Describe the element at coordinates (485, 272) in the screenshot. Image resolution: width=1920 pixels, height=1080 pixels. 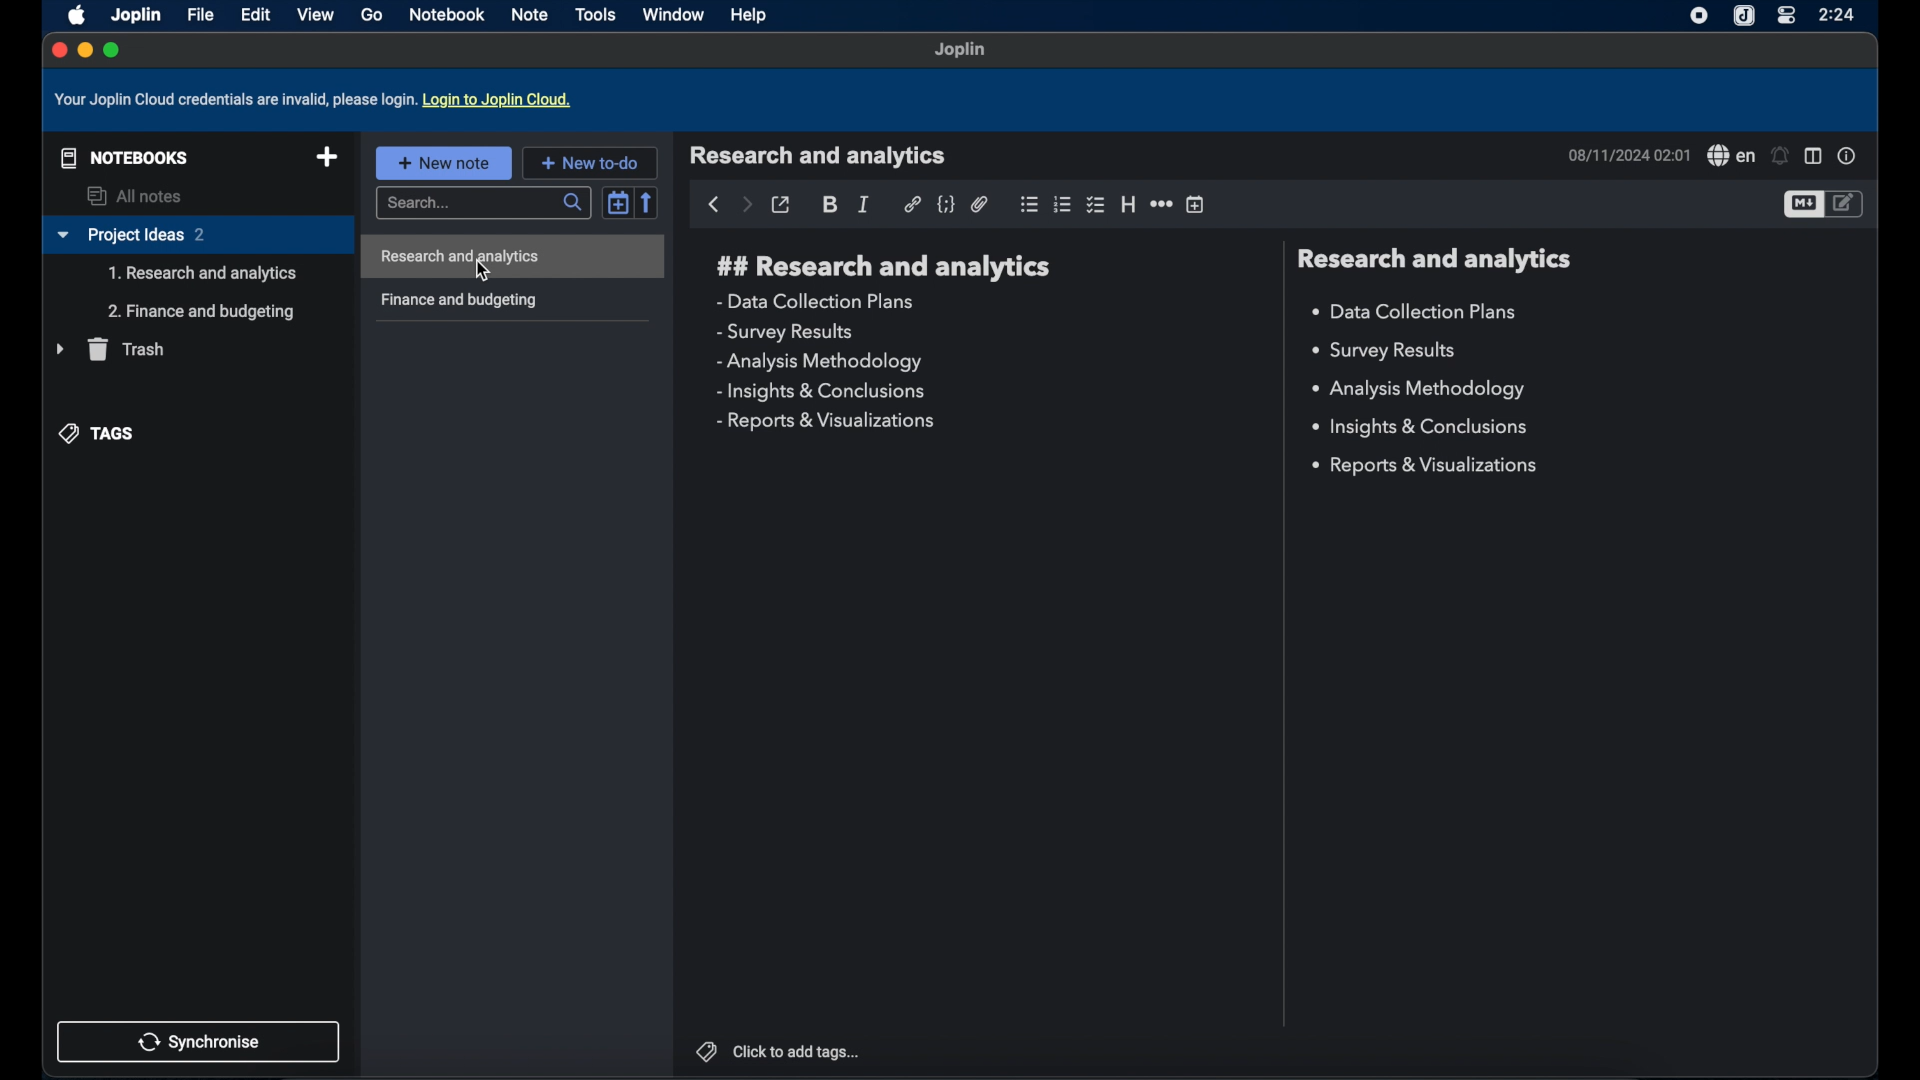
I see `cursor` at that location.